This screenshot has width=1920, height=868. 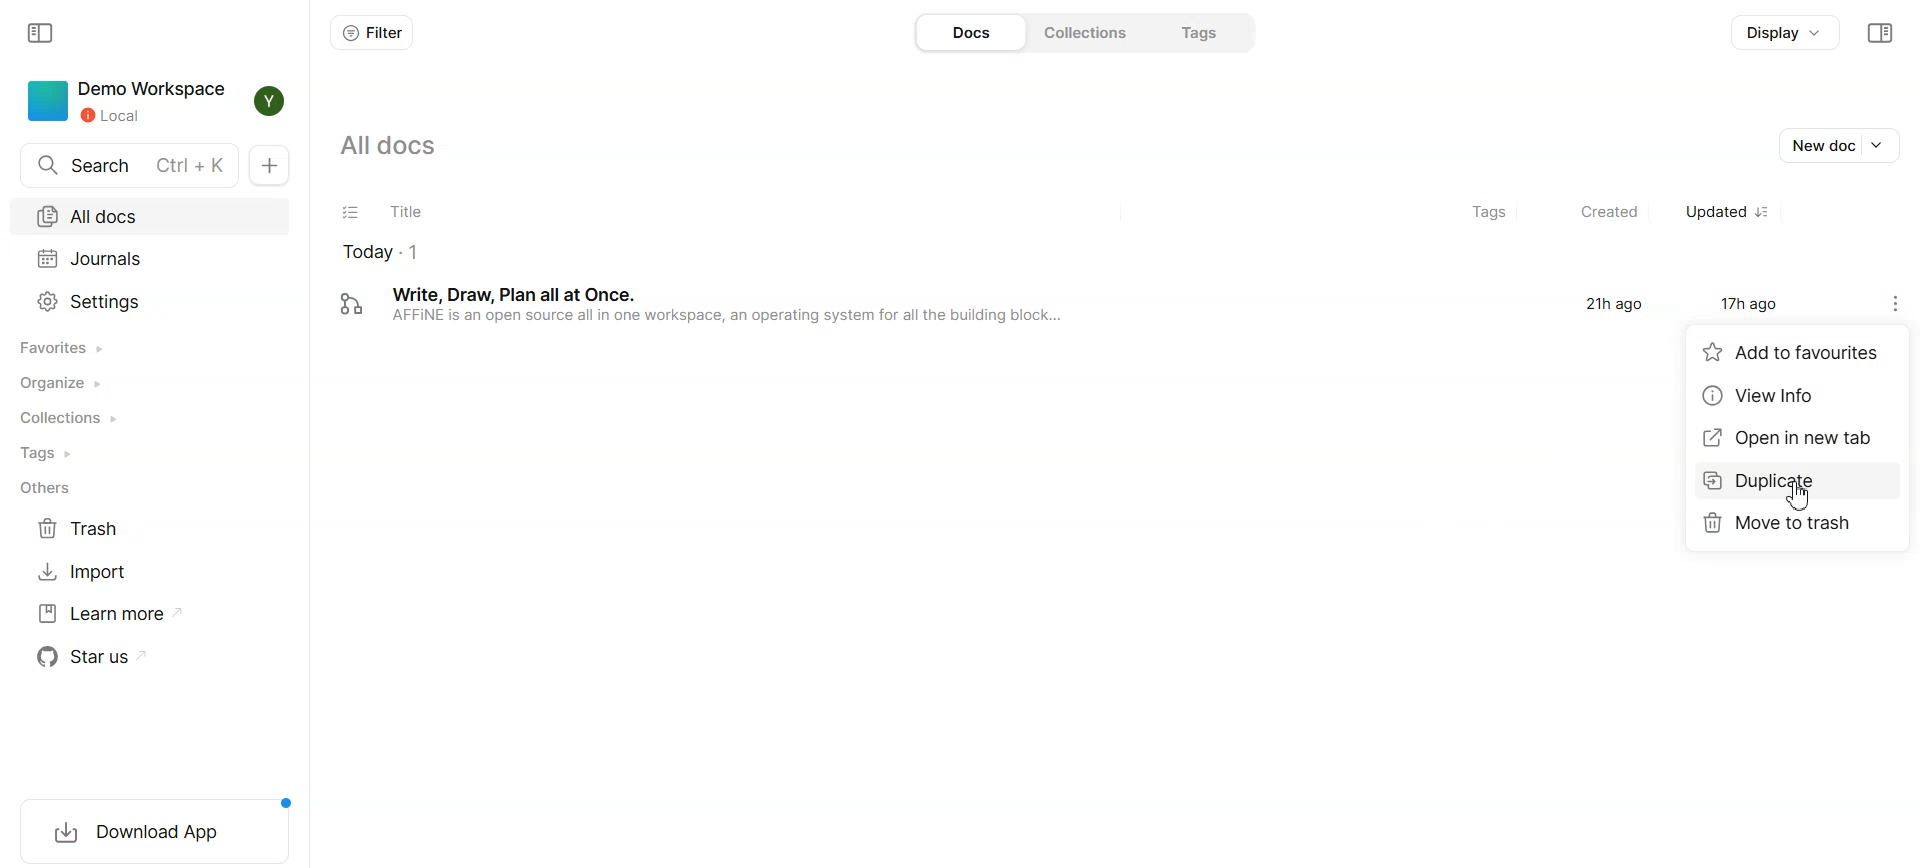 What do you see at coordinates (129, 101) in the screenshot?
I see `Demo Workspace` at bounding box center [129, 101].